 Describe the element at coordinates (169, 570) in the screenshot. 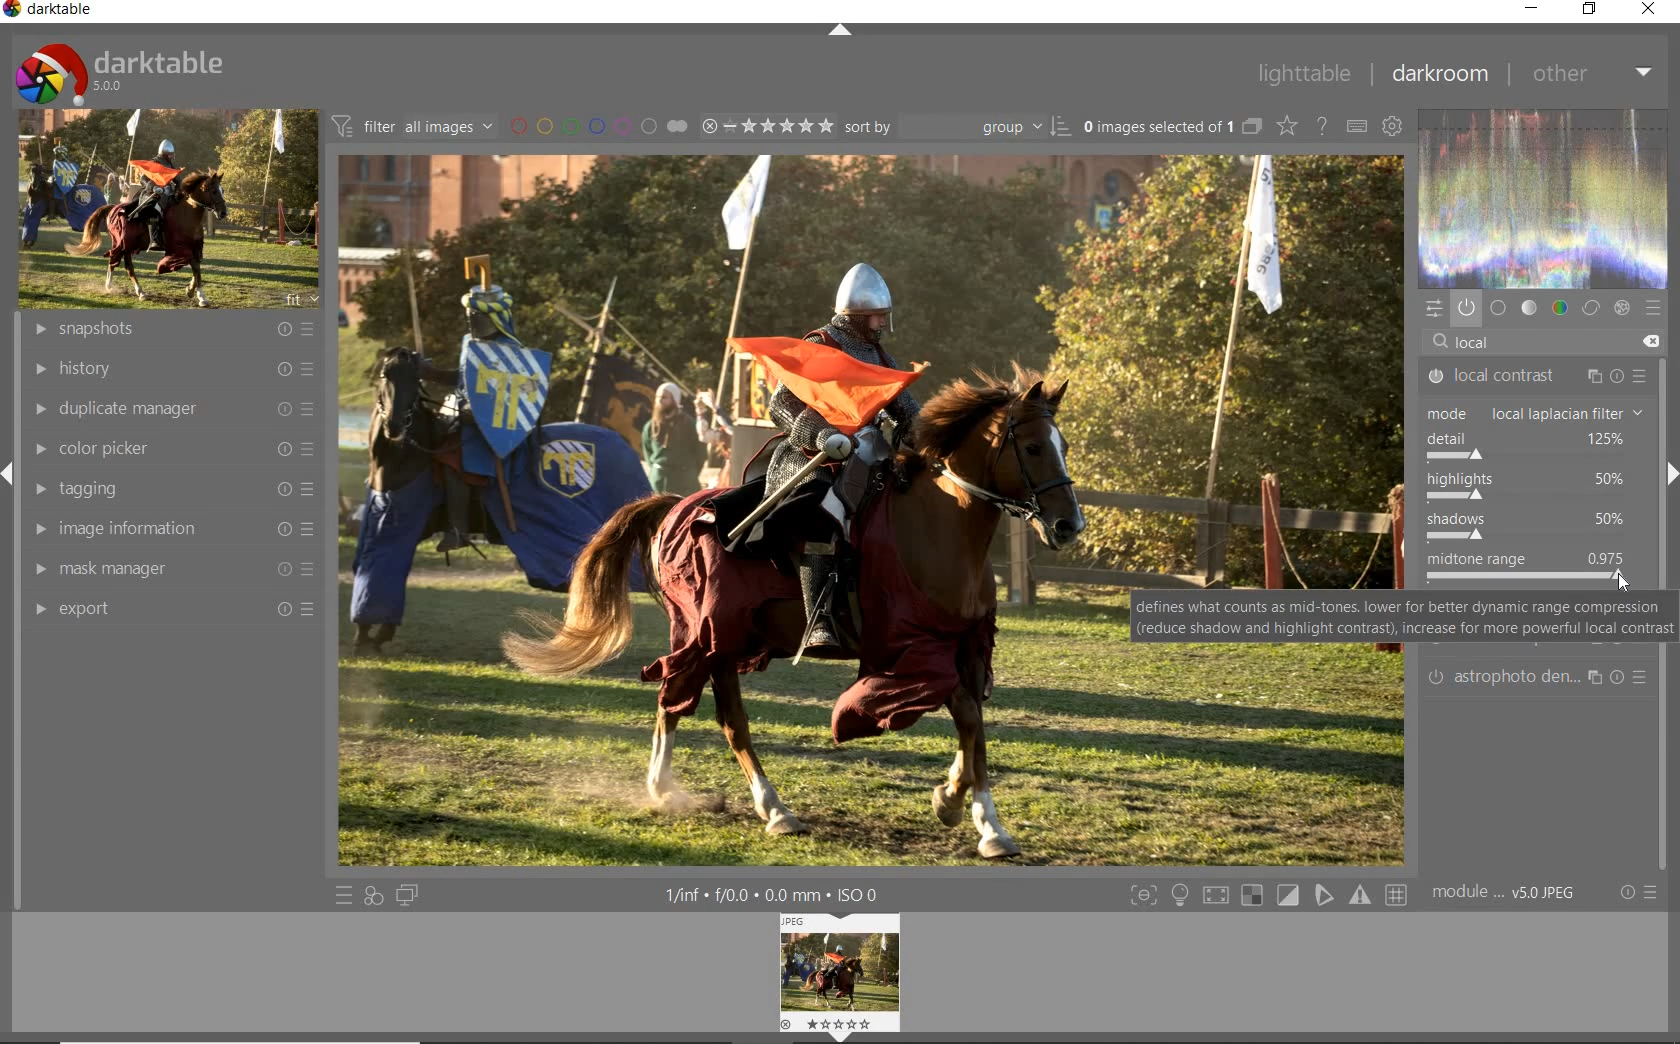

I see `mask manager` at that location.